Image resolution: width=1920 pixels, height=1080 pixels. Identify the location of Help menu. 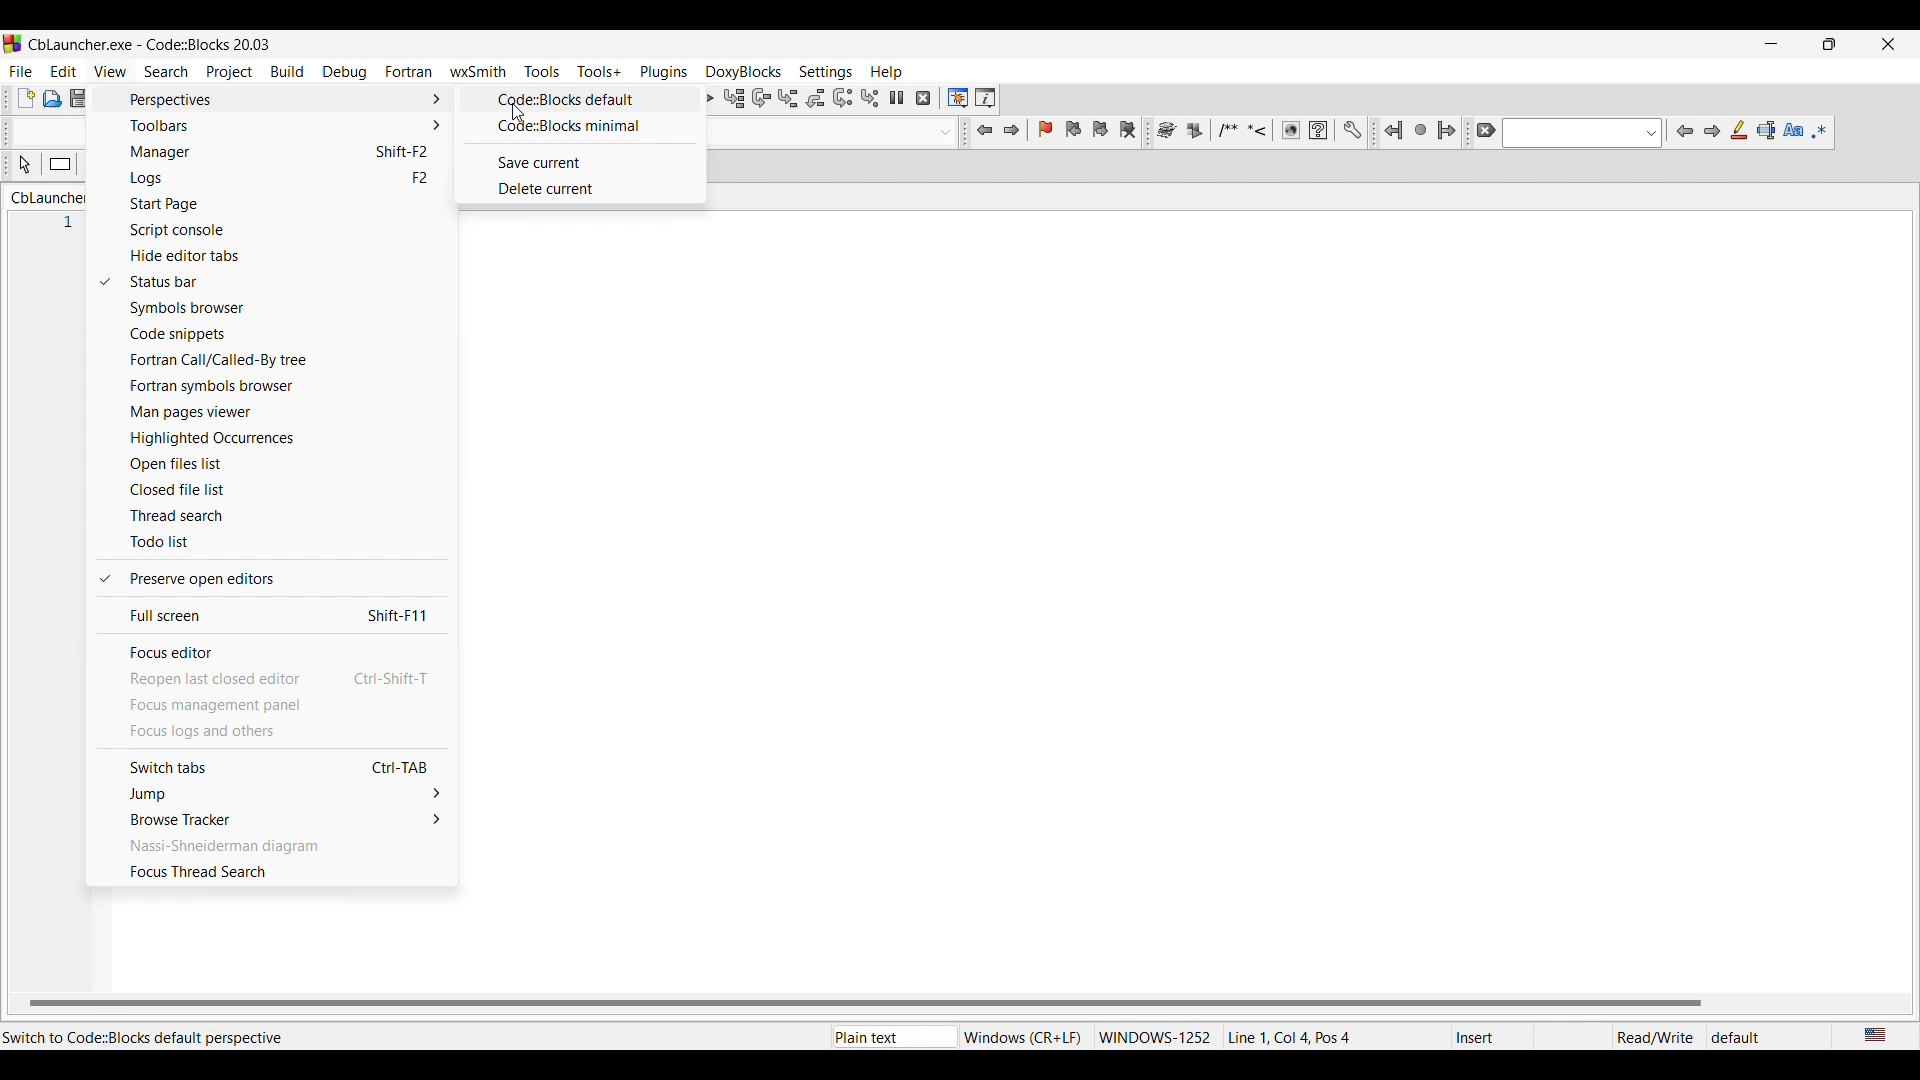
(887, 72).